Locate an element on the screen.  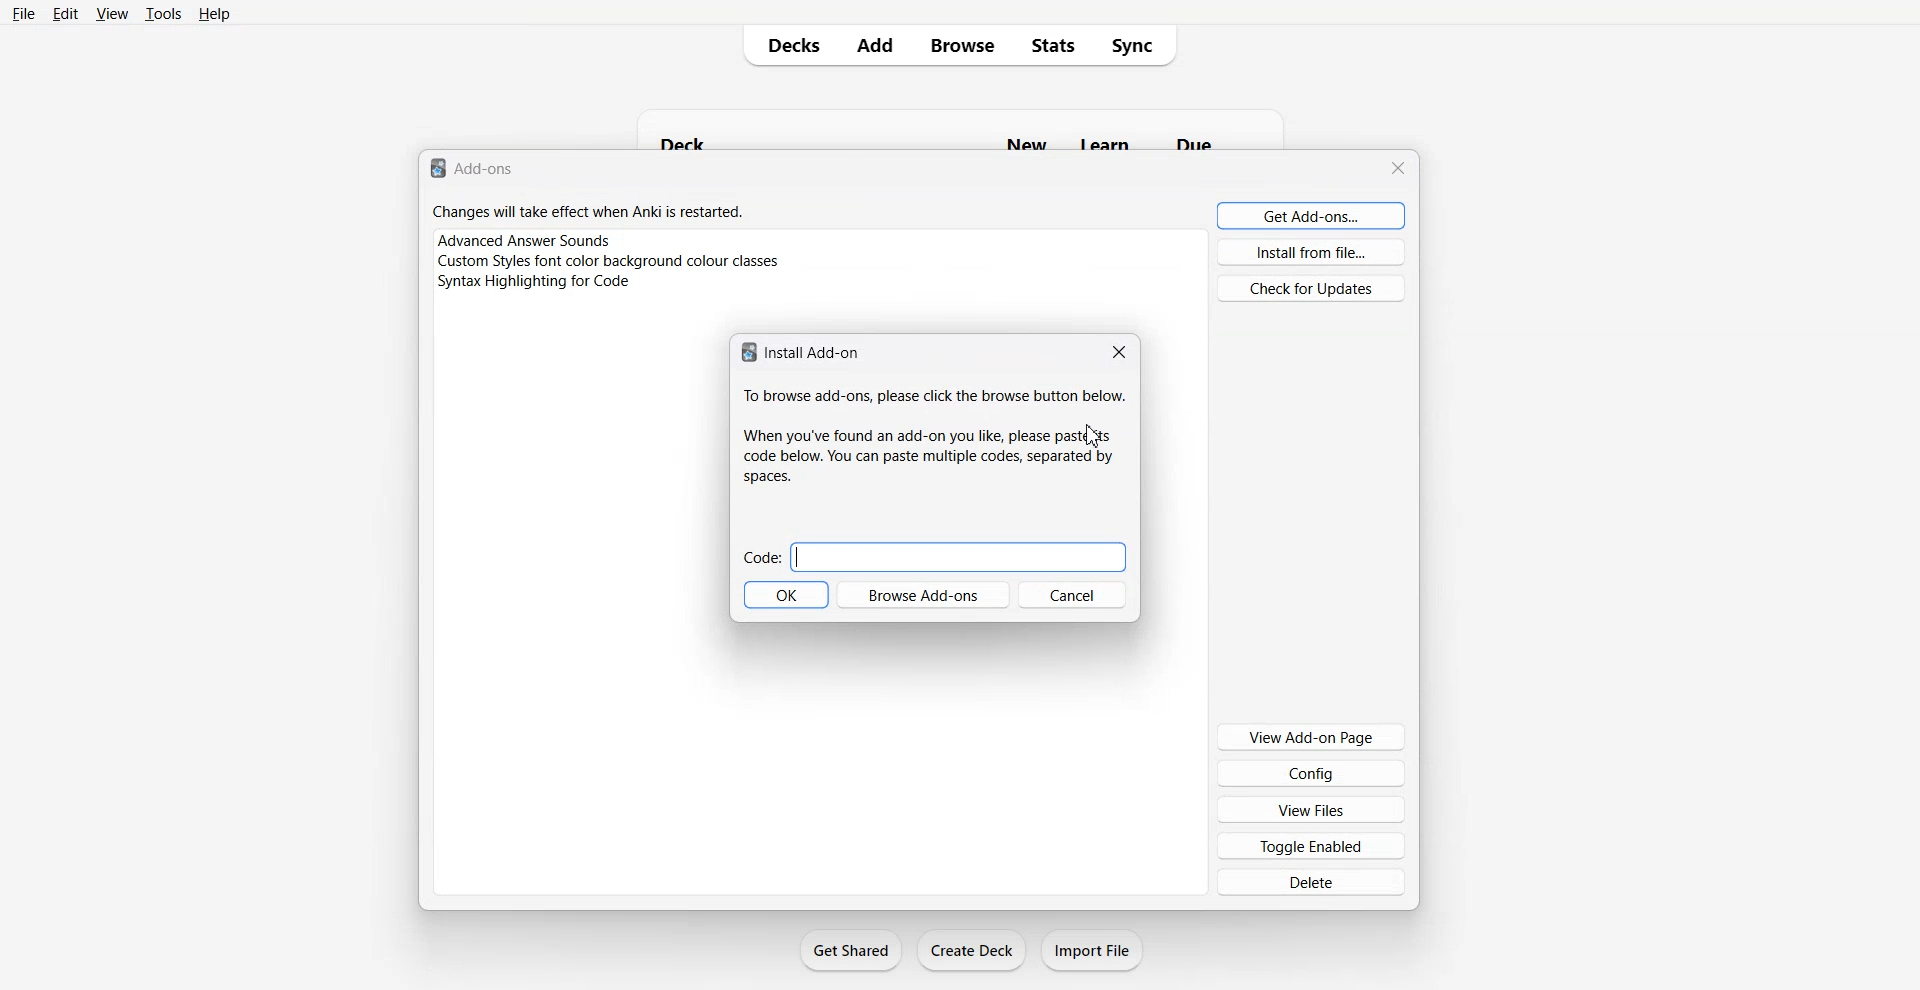
Config is located at coordinates (1311, 772).